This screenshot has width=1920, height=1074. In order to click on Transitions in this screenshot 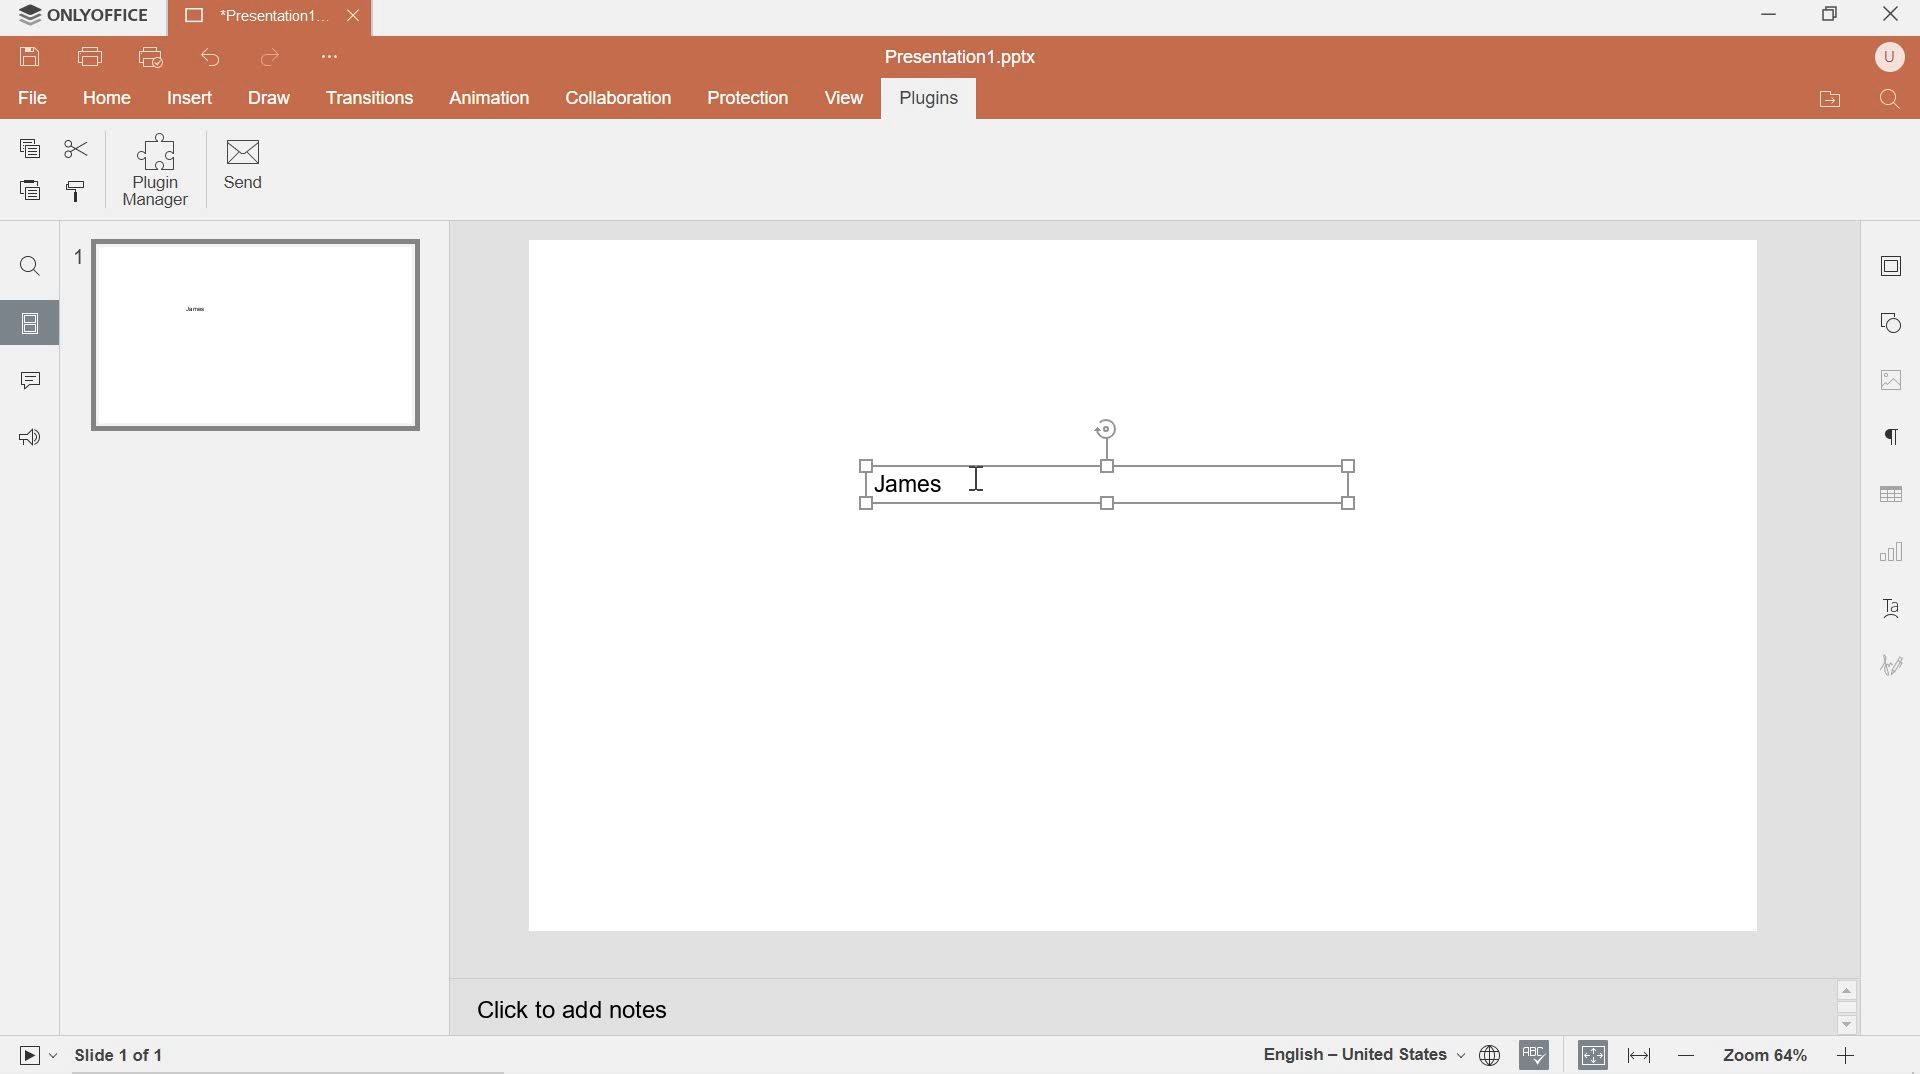, I will do `click(370, 99)`.